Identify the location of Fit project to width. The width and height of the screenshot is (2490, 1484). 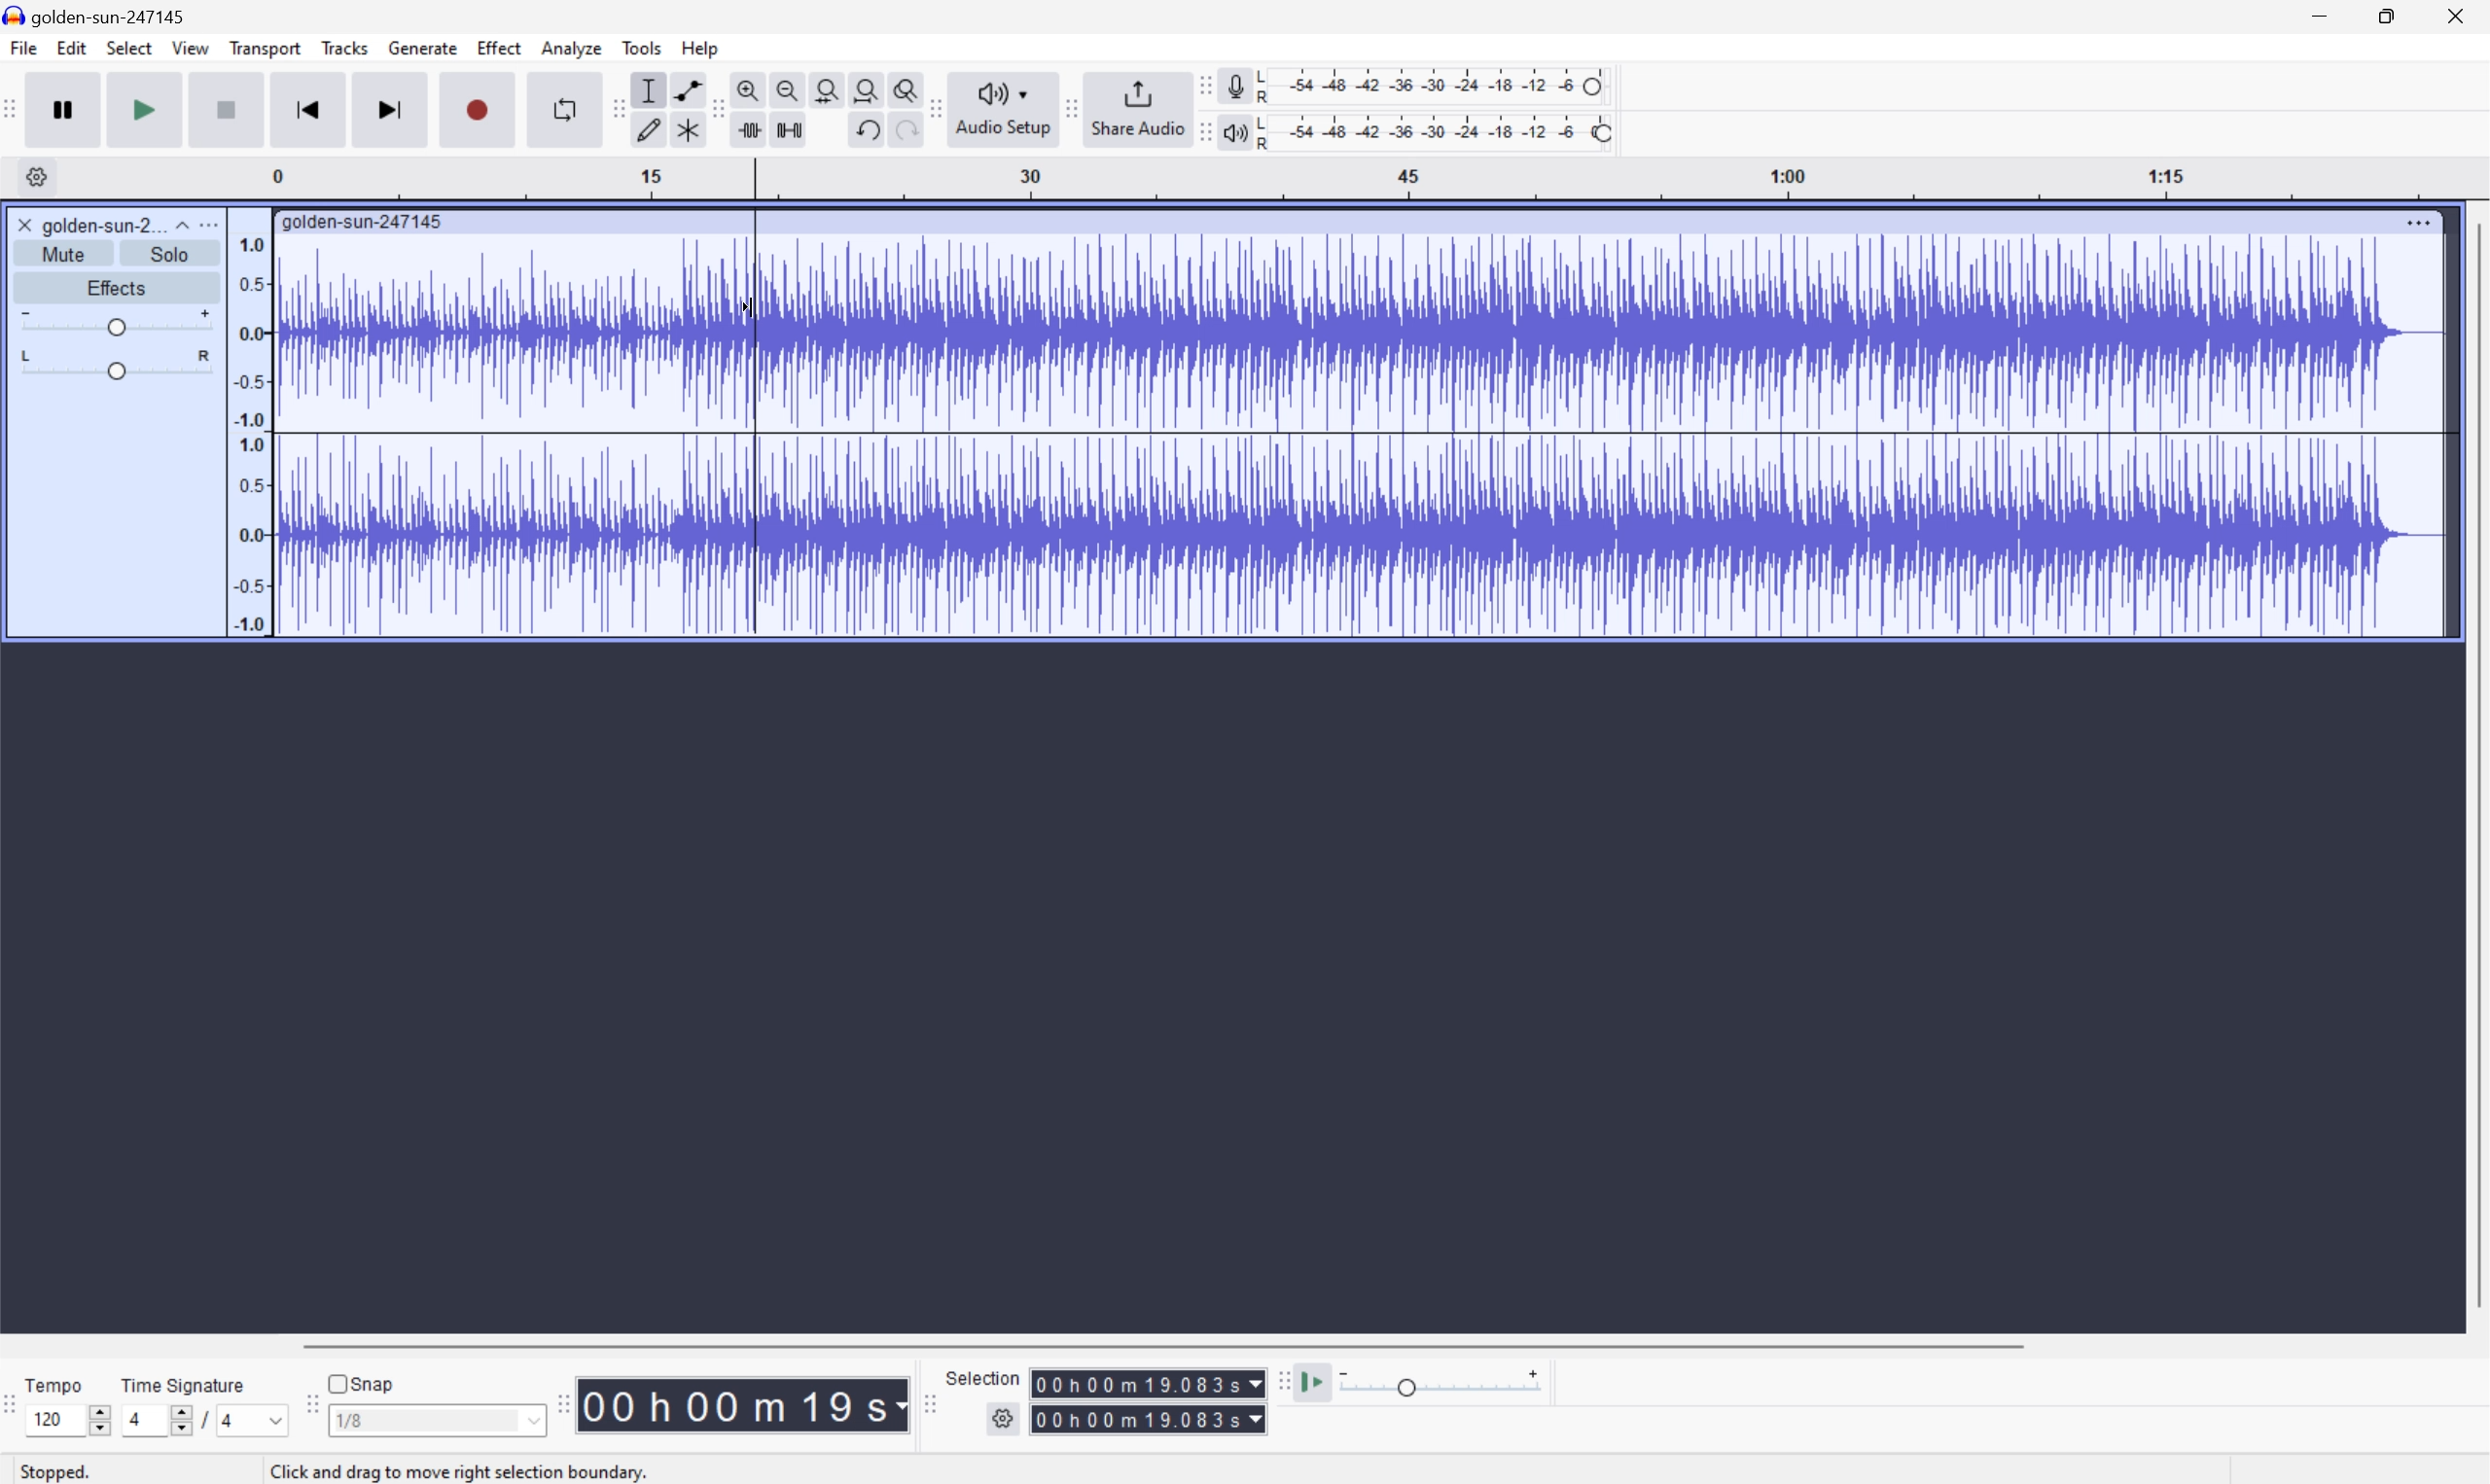
(870, 89).